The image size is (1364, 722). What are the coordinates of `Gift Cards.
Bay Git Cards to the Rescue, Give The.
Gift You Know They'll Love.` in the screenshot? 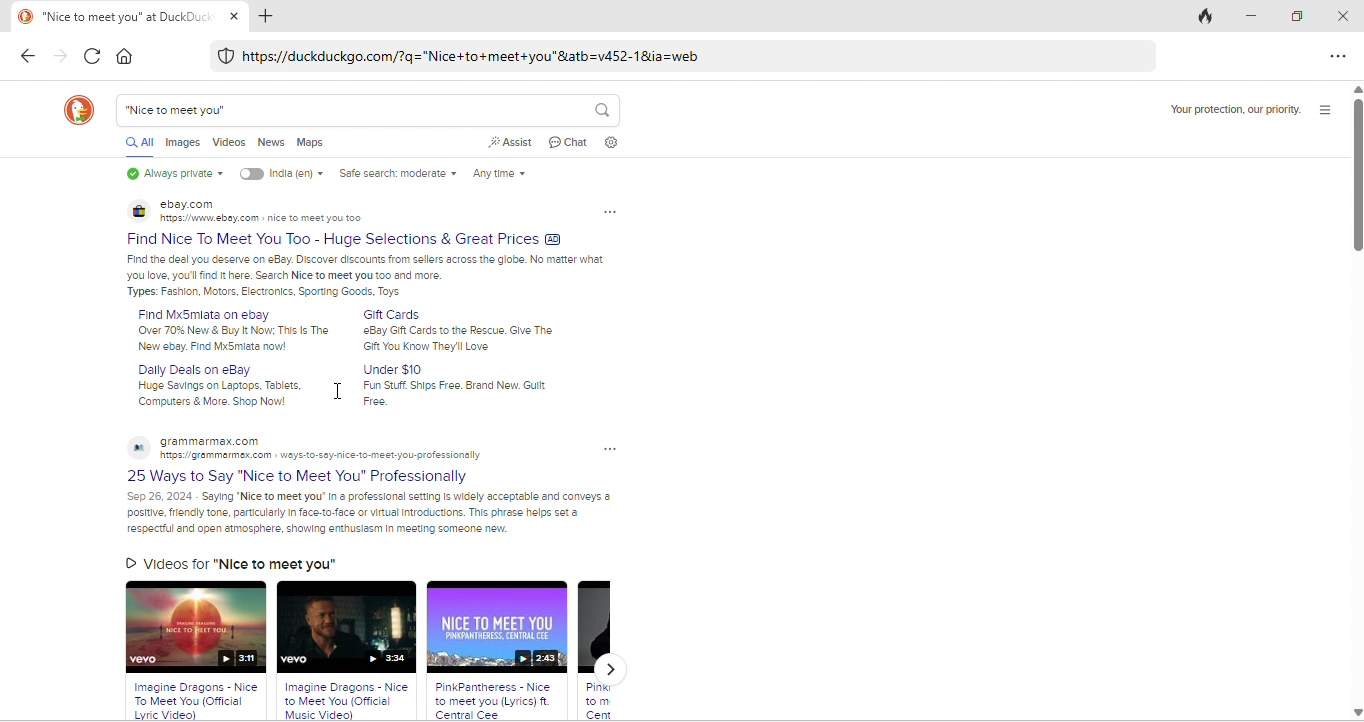 It's located at (452, 339).